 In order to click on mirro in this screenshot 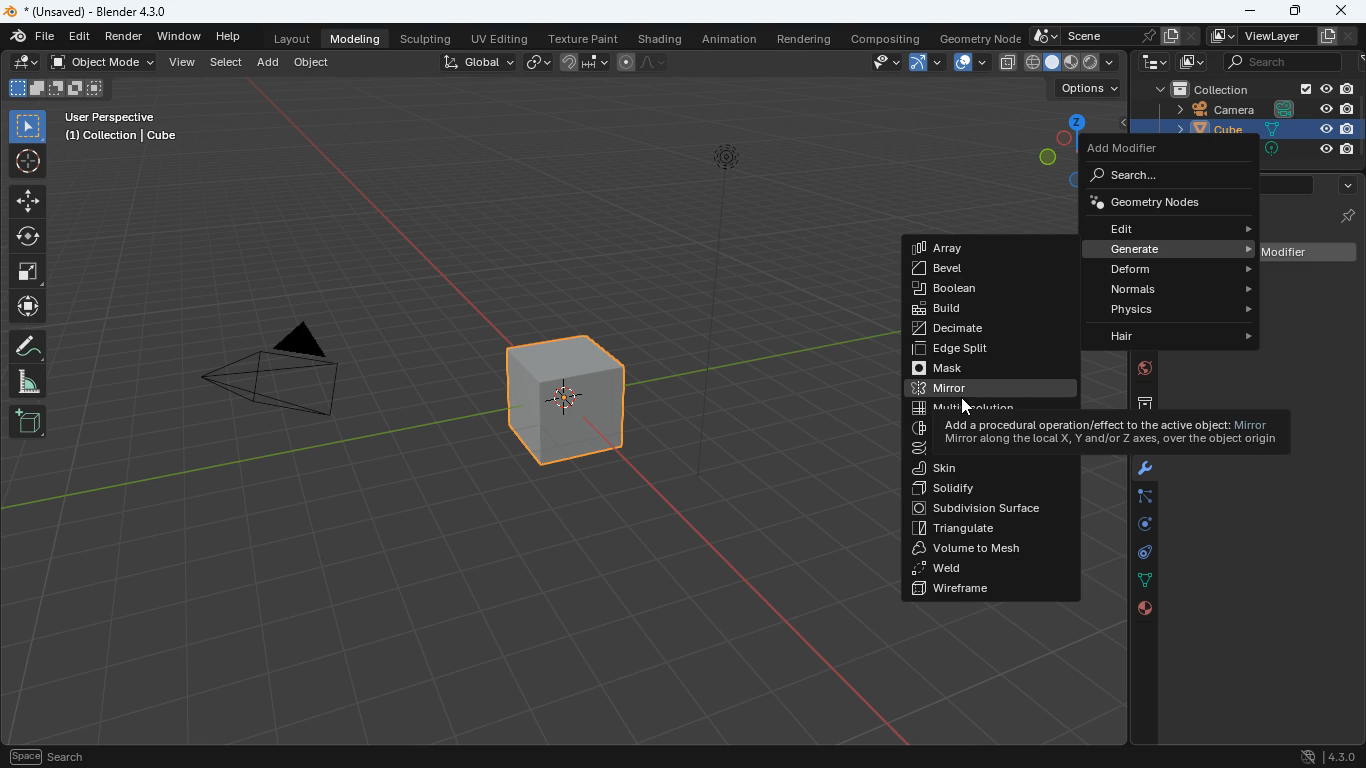, I will do `click(991, 389)`.